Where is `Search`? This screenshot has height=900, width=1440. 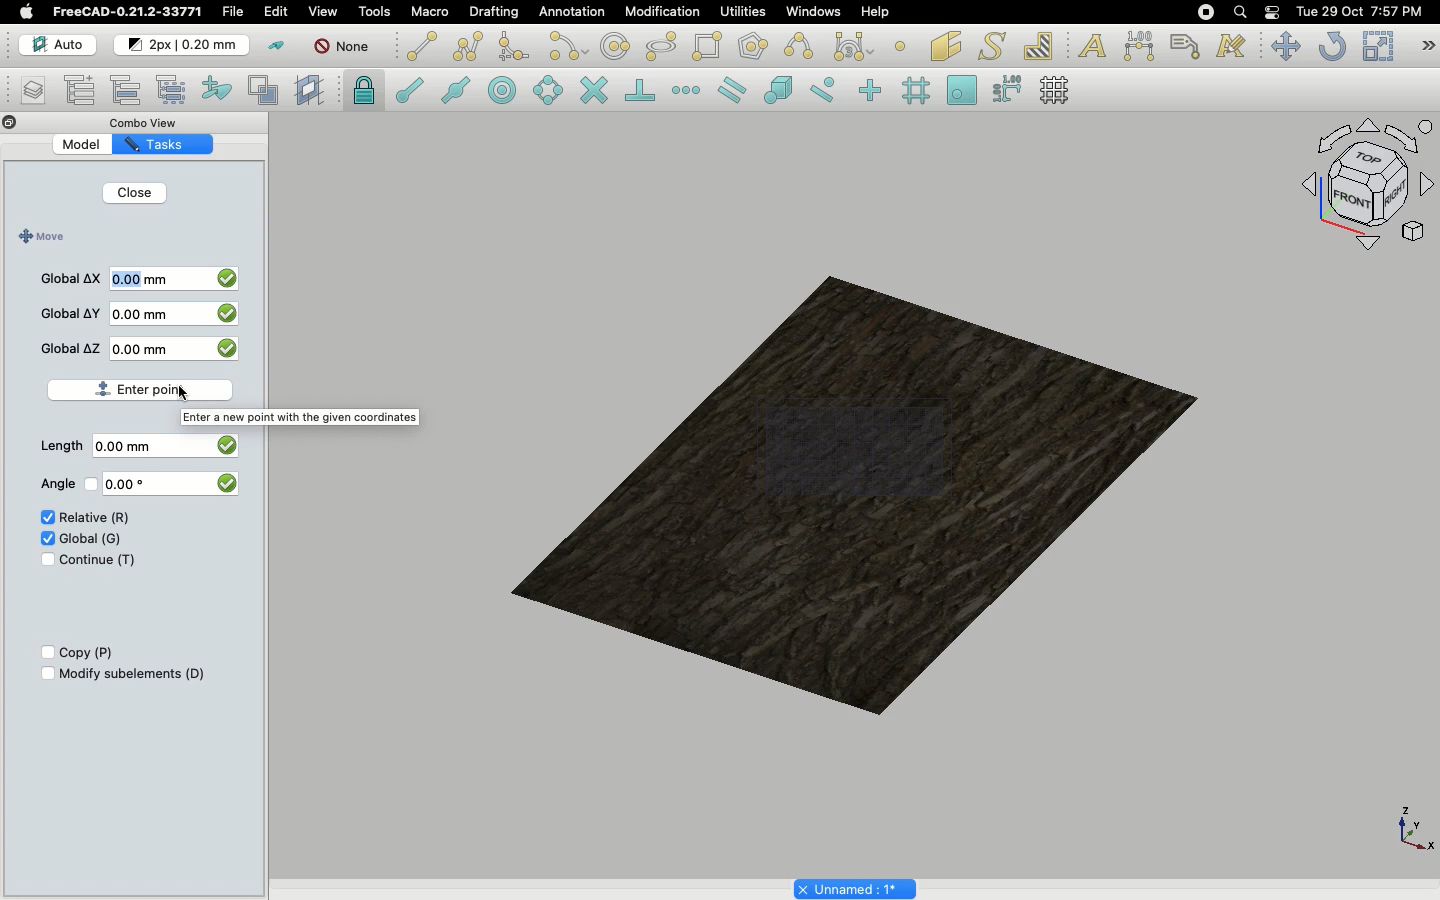 Search is located at coordinates (1239, 12).